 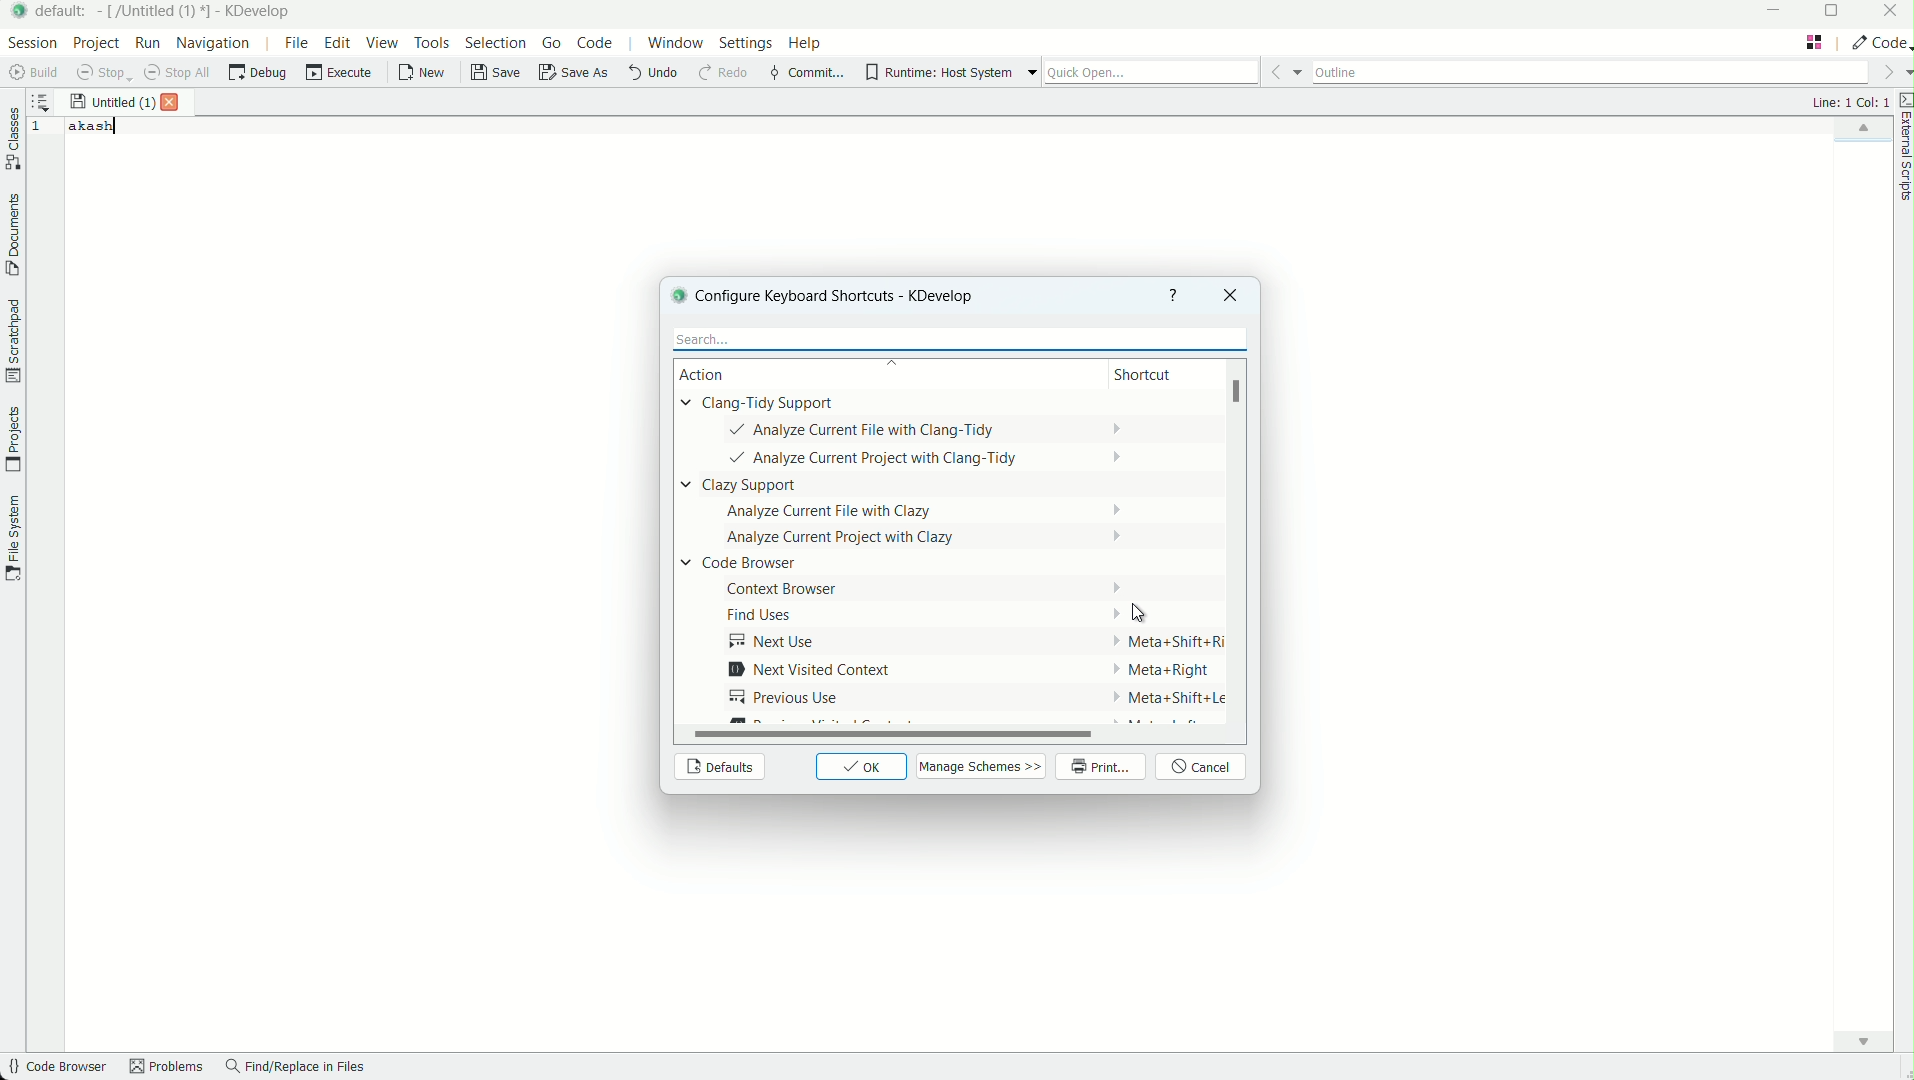 What do you see at coordinates (1137, 612) in the screenshot?
I see `Cursor` at bounding box center [1137, 612].